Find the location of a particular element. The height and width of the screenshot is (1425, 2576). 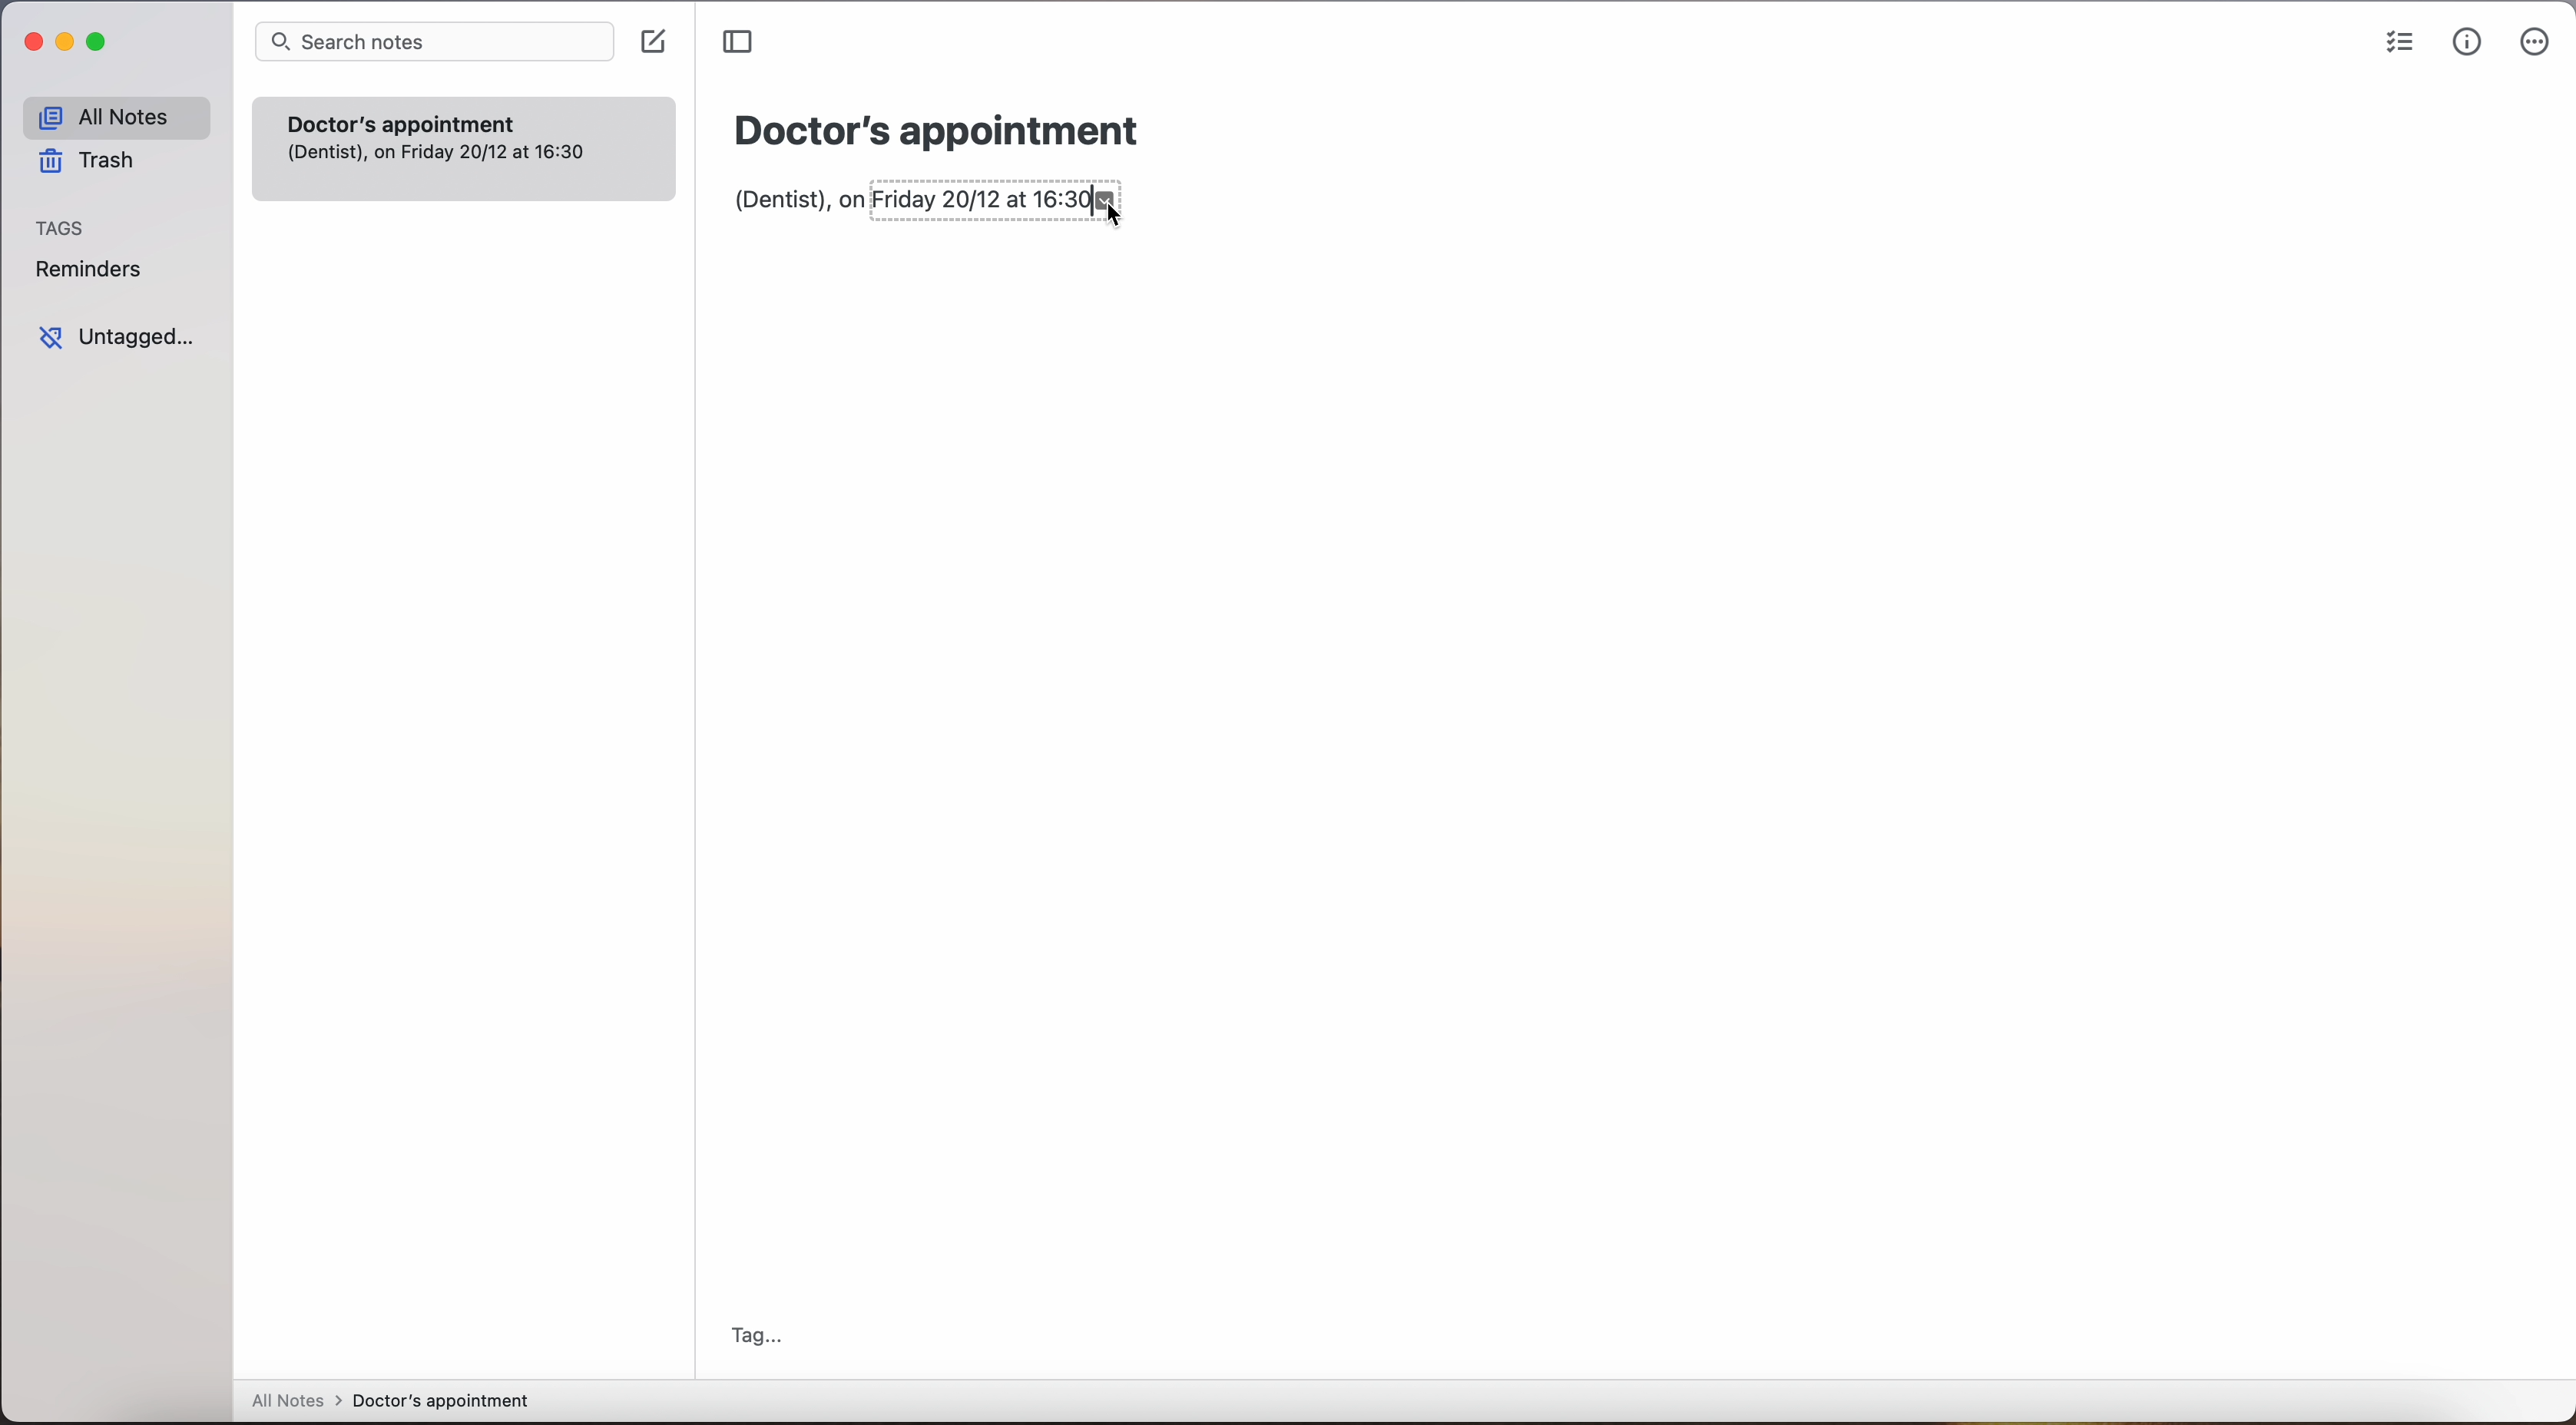

more options is located at coordinates (2536, 42).